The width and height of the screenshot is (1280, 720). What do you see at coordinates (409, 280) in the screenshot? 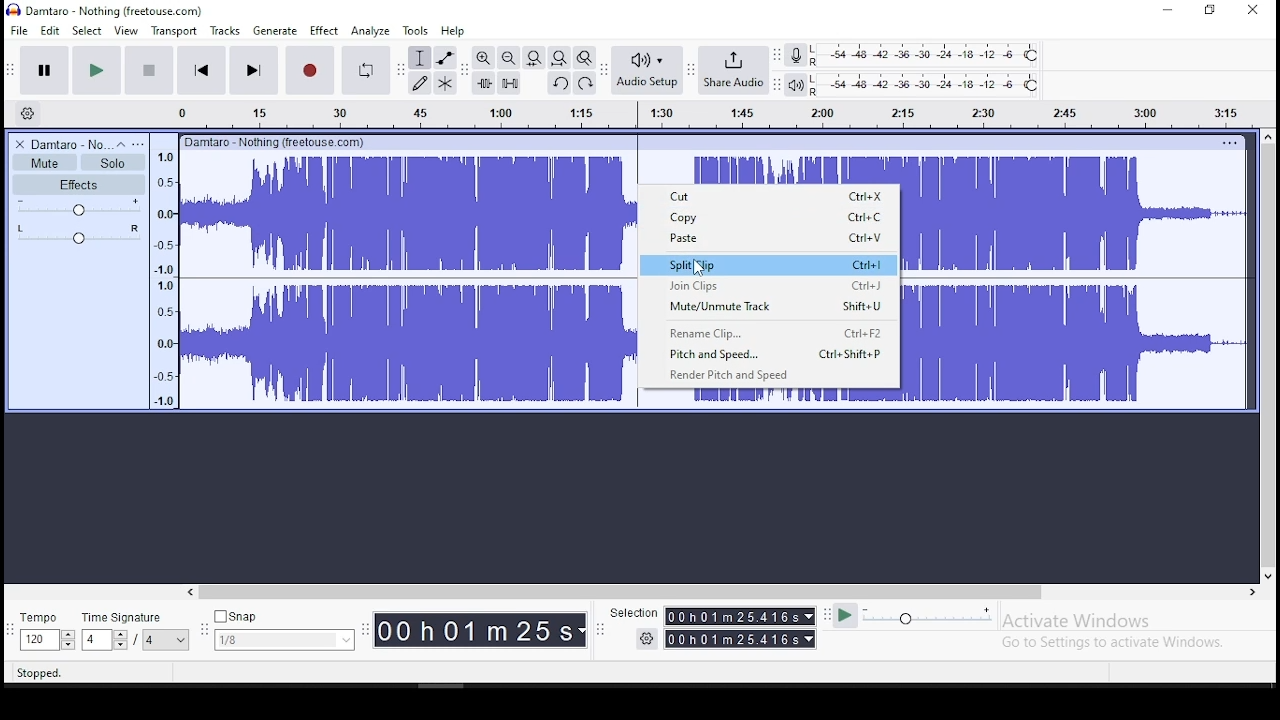
I see `audio track` at bounding box center [409, 280].